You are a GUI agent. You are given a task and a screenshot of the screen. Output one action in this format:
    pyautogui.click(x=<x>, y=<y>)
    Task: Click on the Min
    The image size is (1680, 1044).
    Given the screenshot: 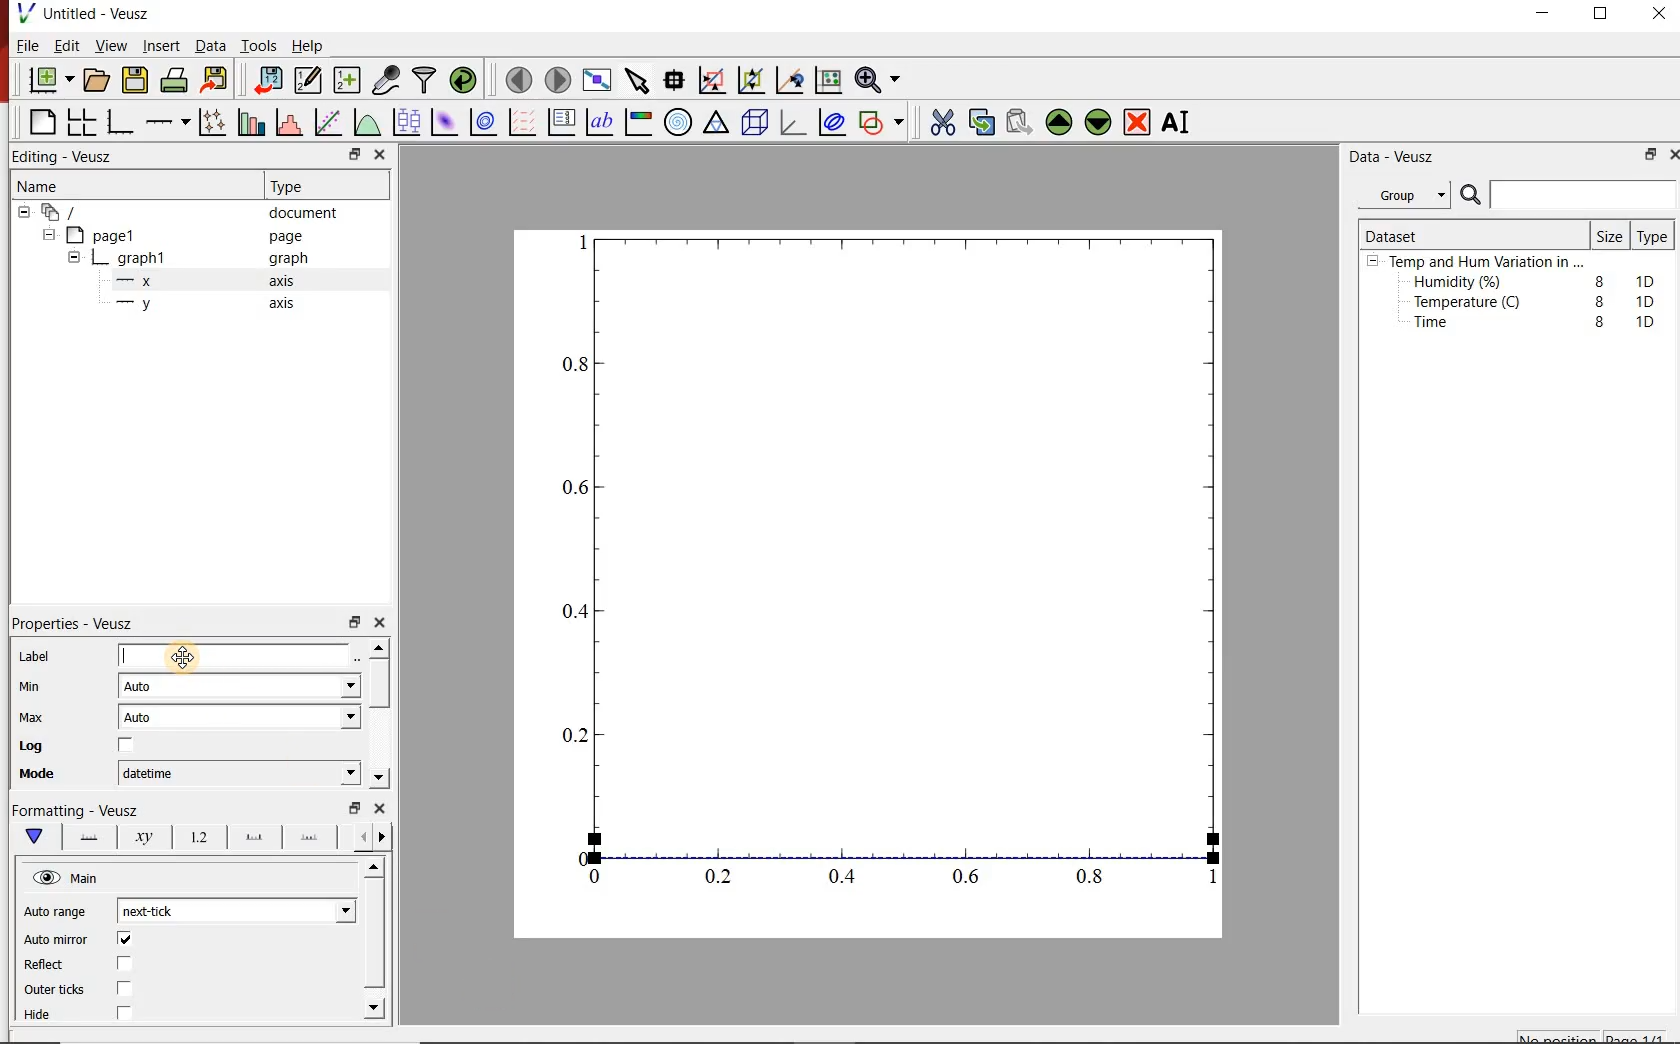 What is the action you would take?
    pyautogui.click(x=44, y=685)
    